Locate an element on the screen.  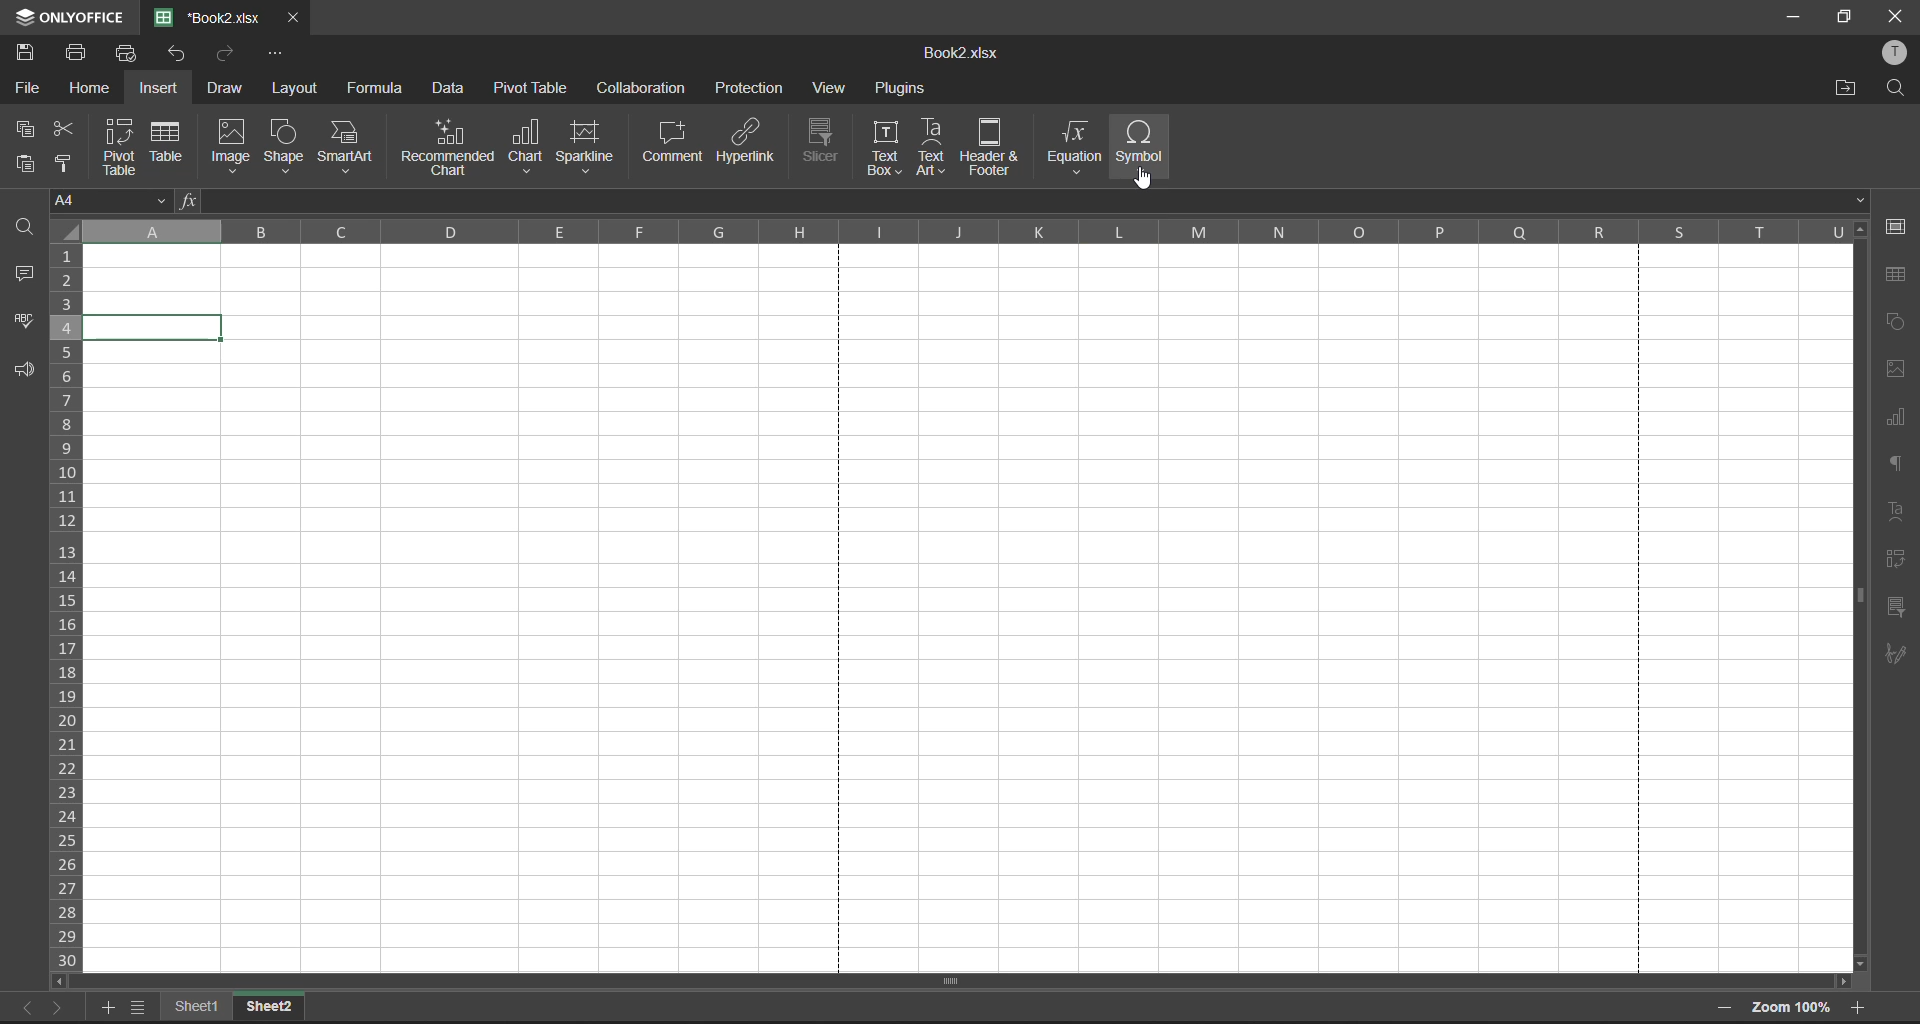
minimize is located at coordinates (1788, 14).